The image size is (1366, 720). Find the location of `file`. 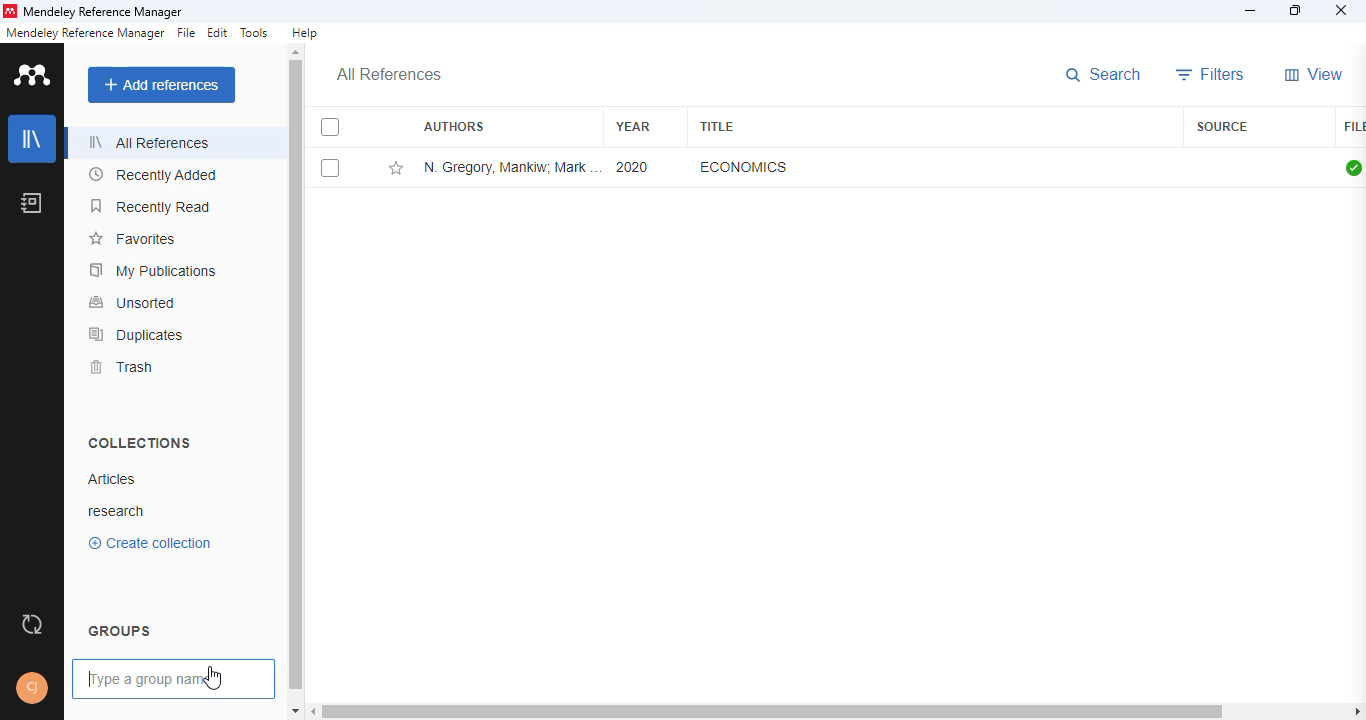

file is located at coordinates (186, 32).